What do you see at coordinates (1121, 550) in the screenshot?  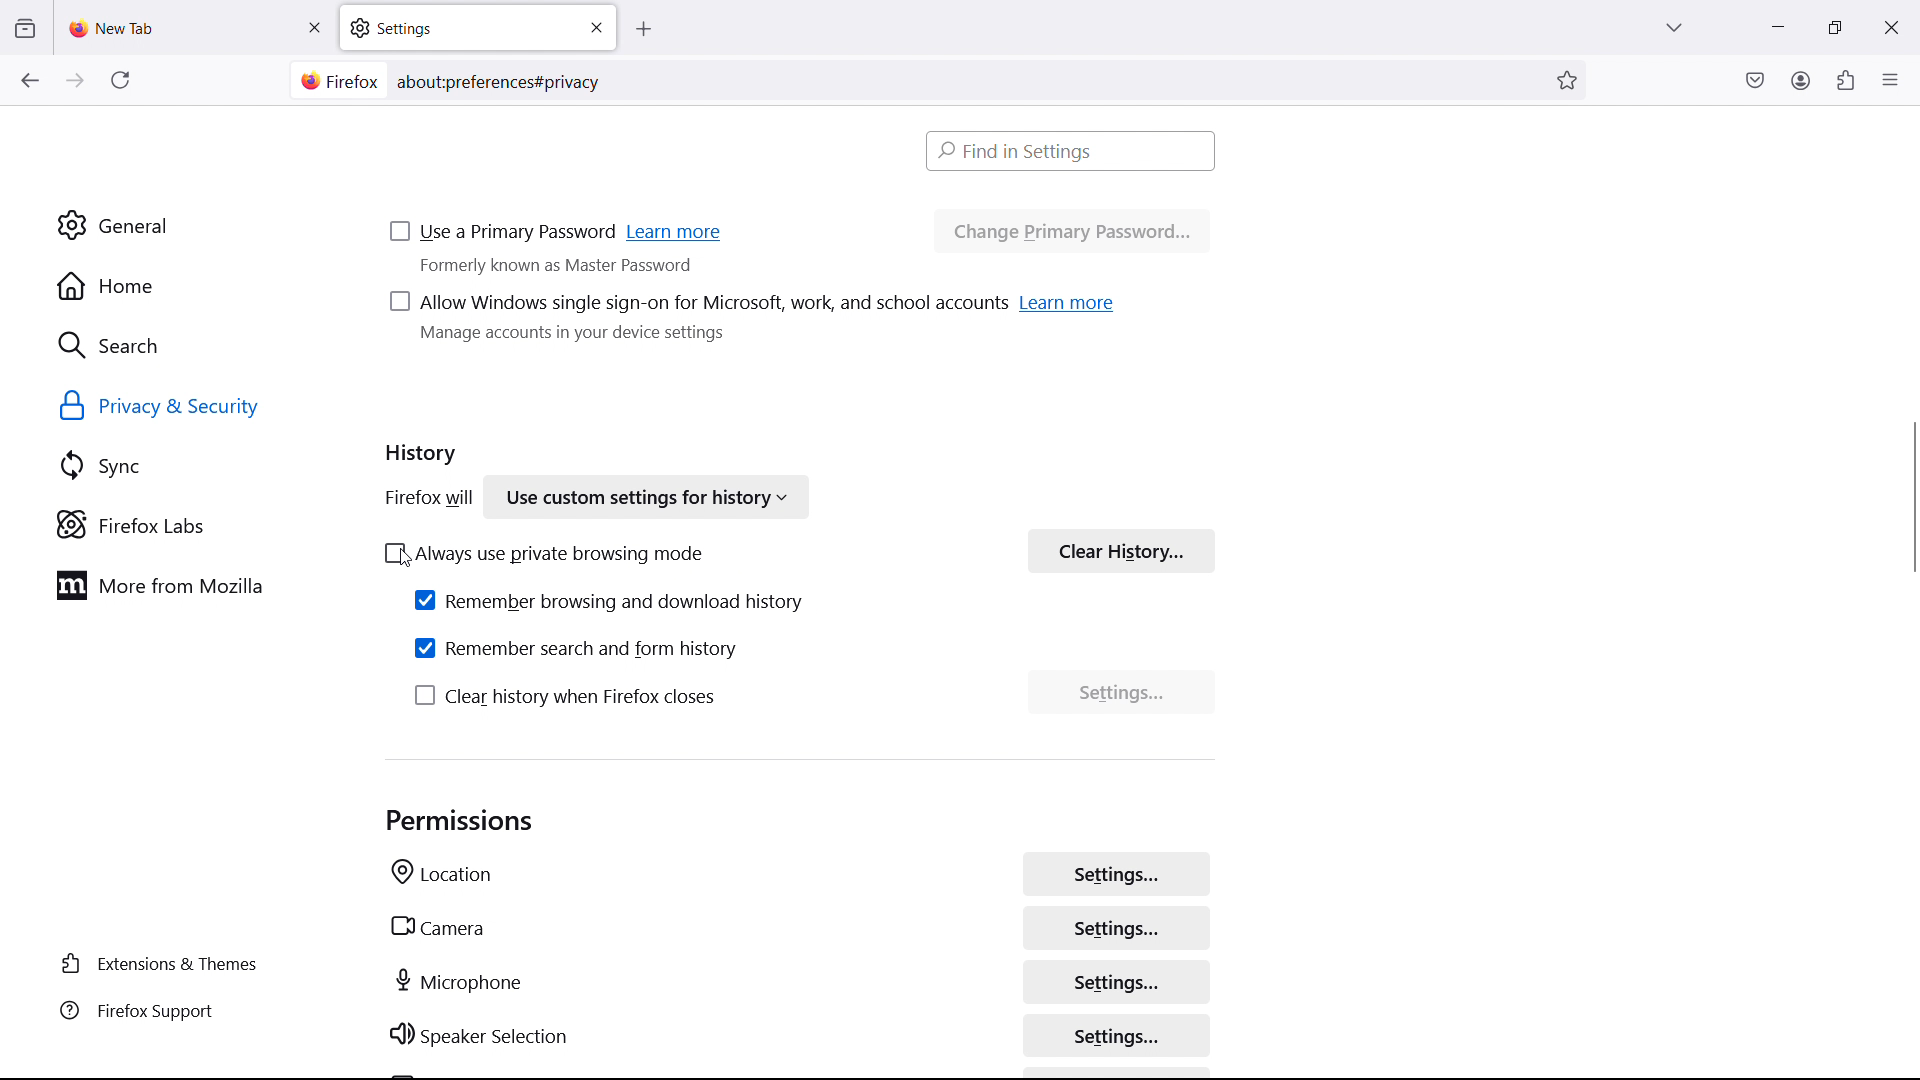 I see `clear history` at bounding box center [1121, 550].